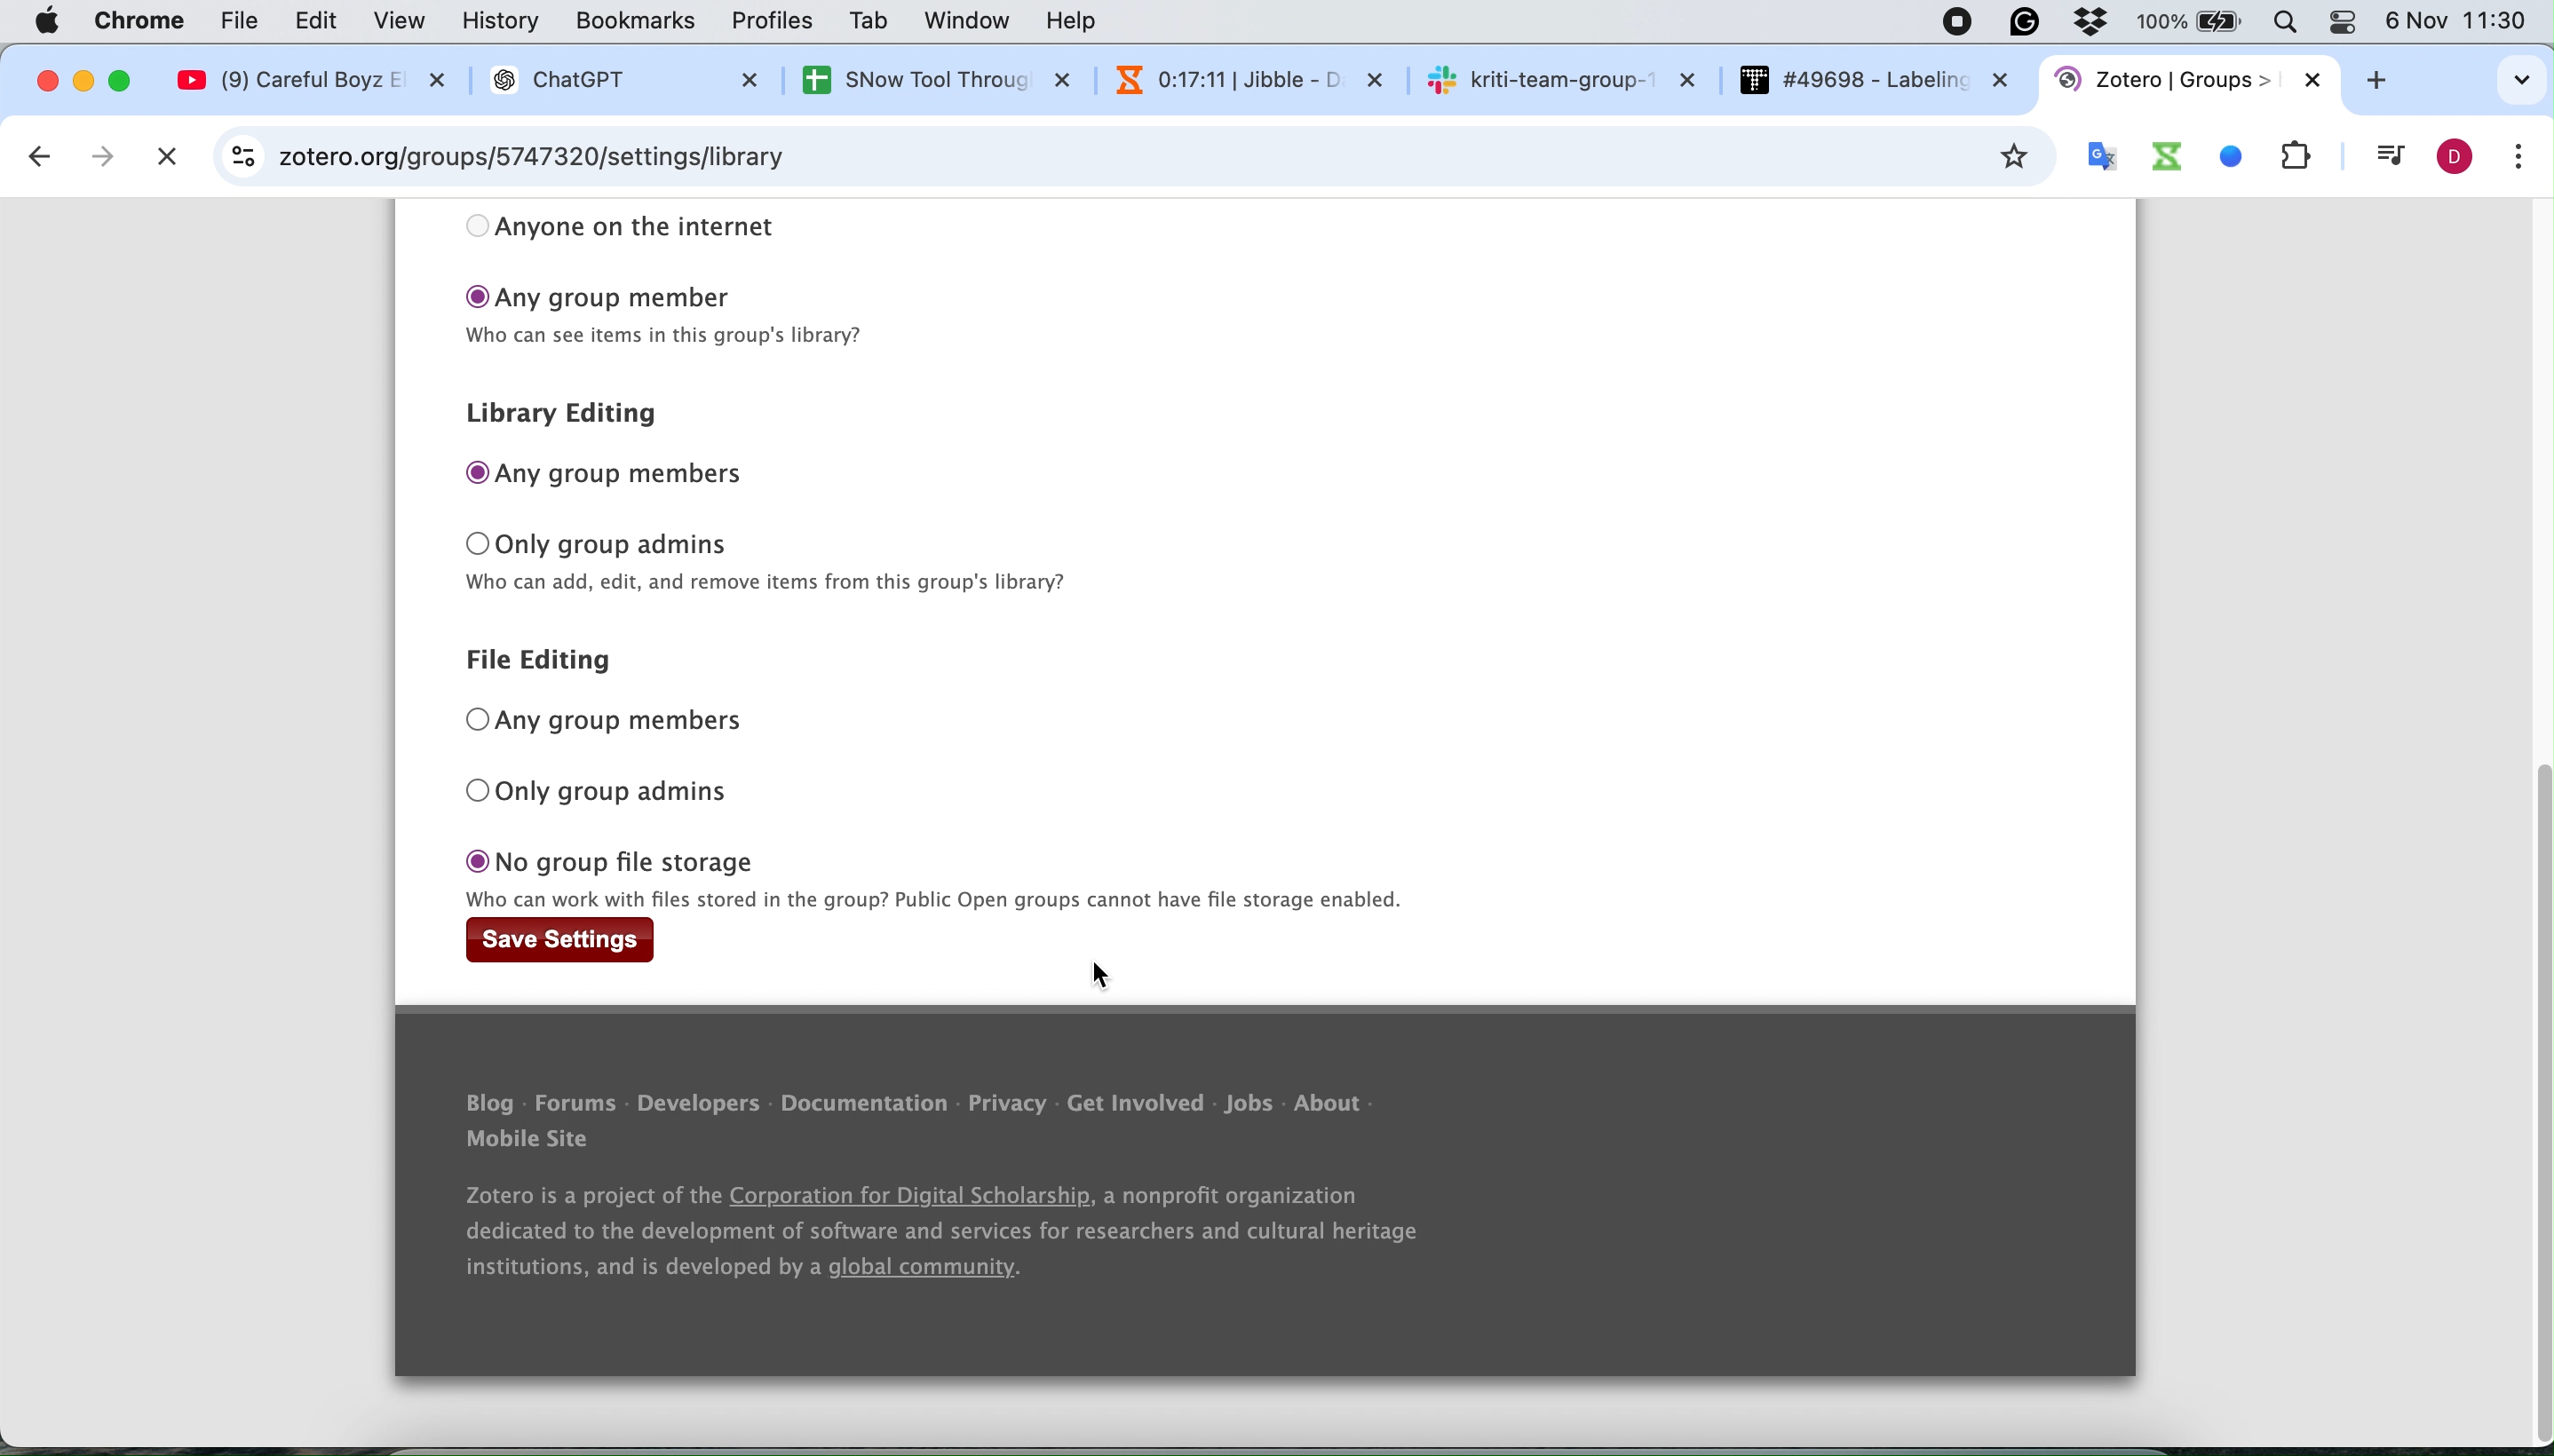 The image size is (2554, 1456). Describe the element at coordinates (1875, 80) in the screenshot. I see `# #49698 - Labelin: x` at that location.